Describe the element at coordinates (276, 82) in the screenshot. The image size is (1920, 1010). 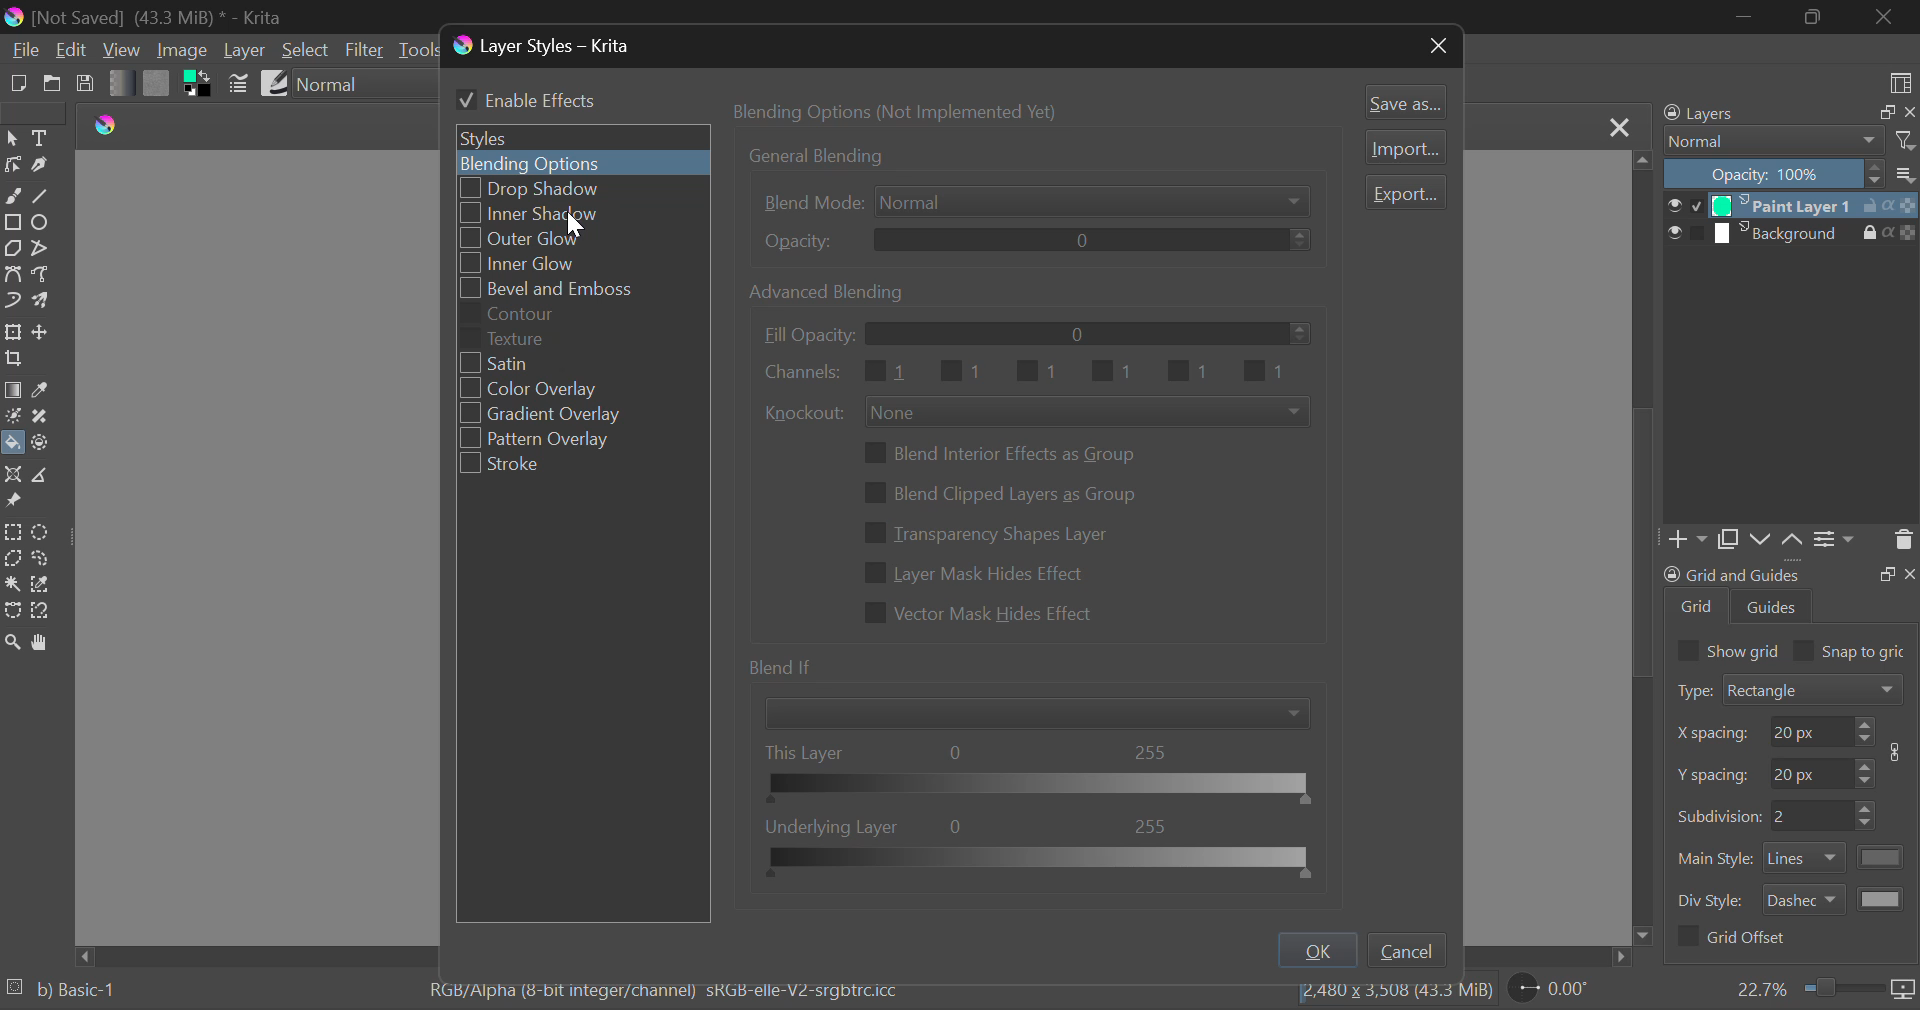
I see `Brush Presets` at that location.